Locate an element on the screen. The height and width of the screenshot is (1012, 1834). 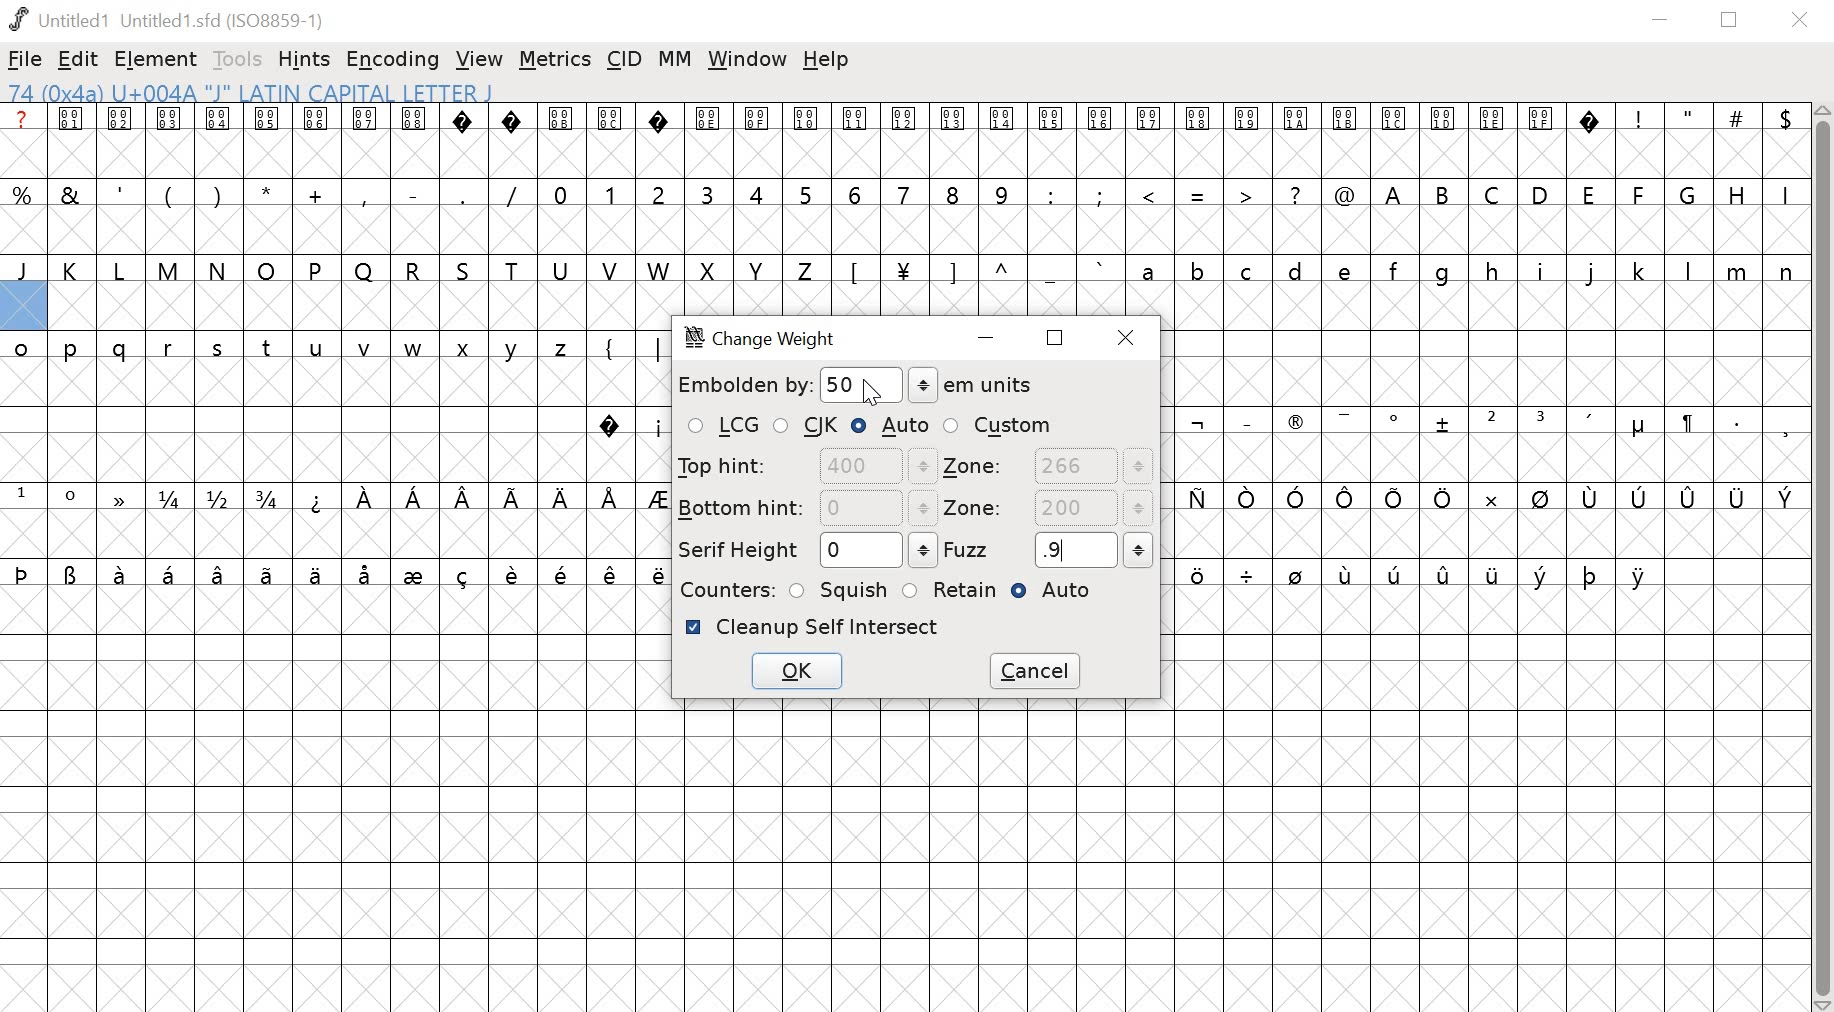
HINTS is located at coordinates (306, 61).